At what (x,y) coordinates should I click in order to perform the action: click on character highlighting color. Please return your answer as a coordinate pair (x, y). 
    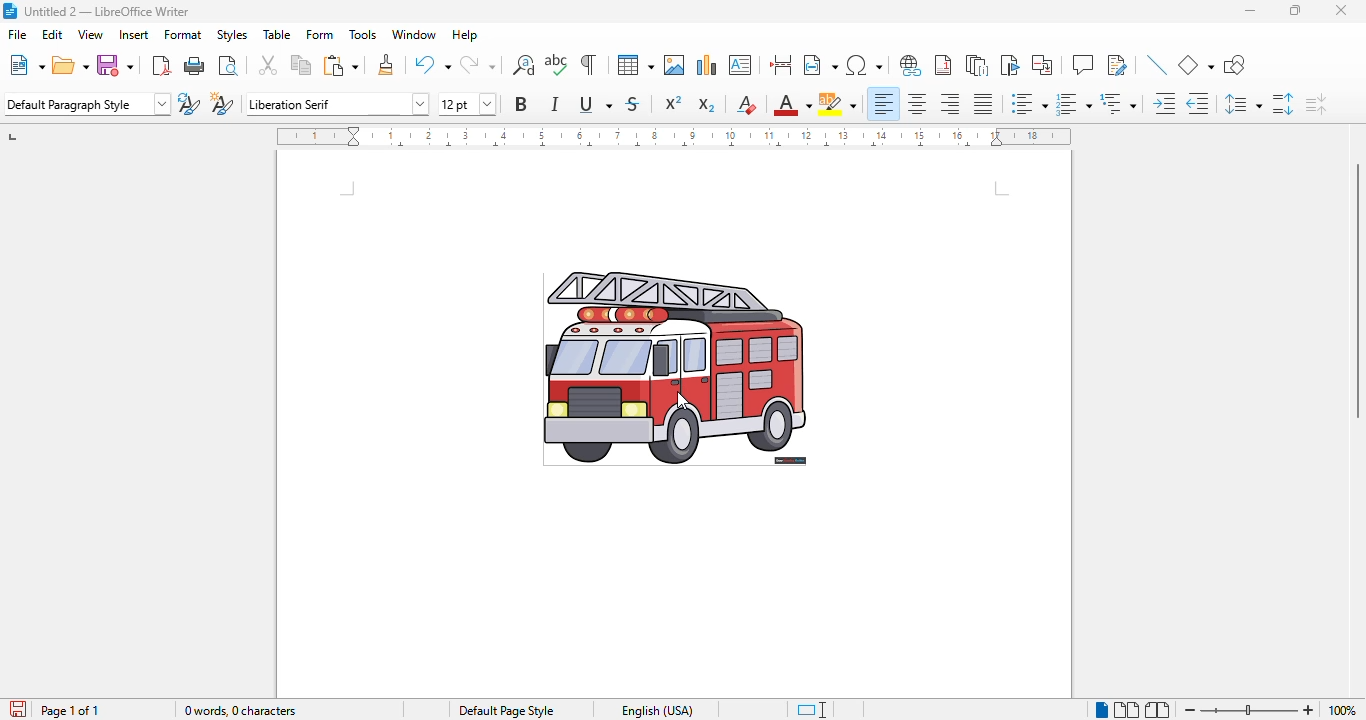
    Looking at the image, I should click on (838, 104).